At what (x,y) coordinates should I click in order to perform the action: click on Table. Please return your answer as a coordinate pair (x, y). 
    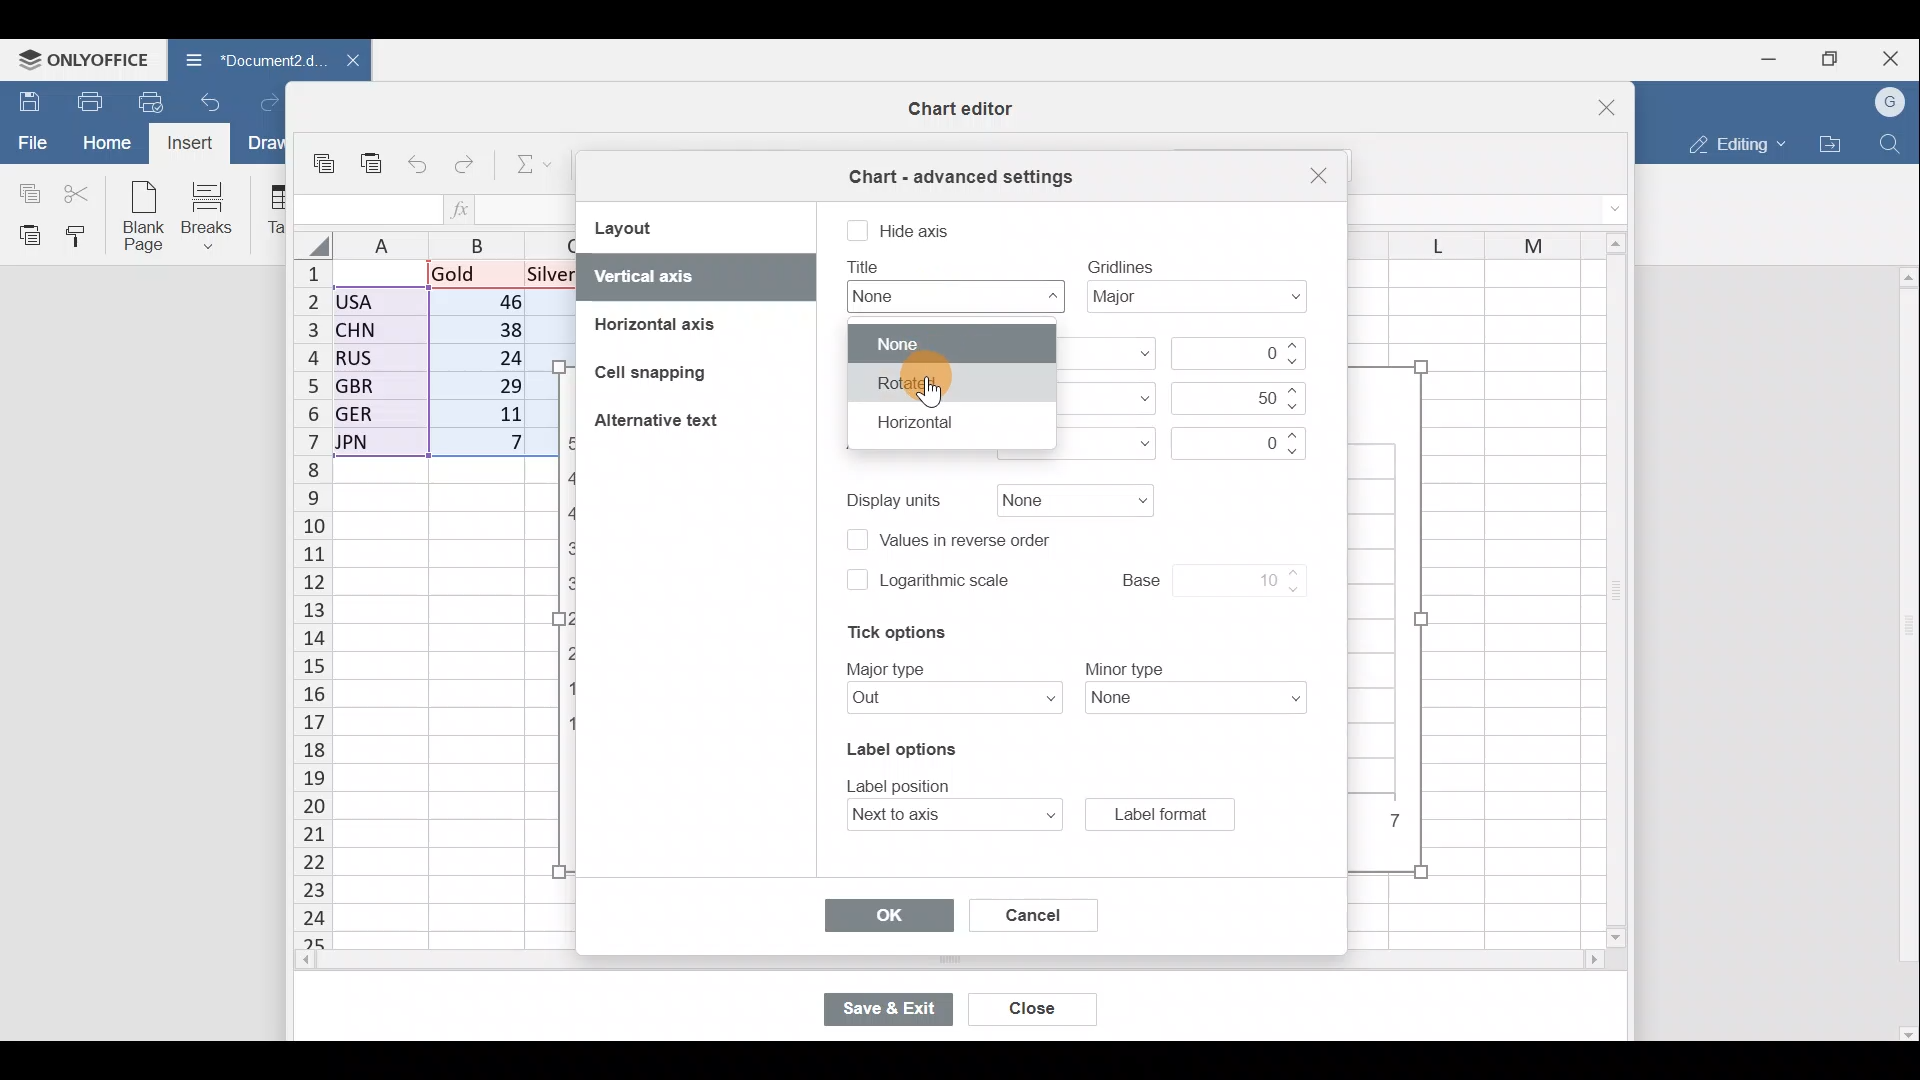
    Looking at the image, I should click on (274, 211).